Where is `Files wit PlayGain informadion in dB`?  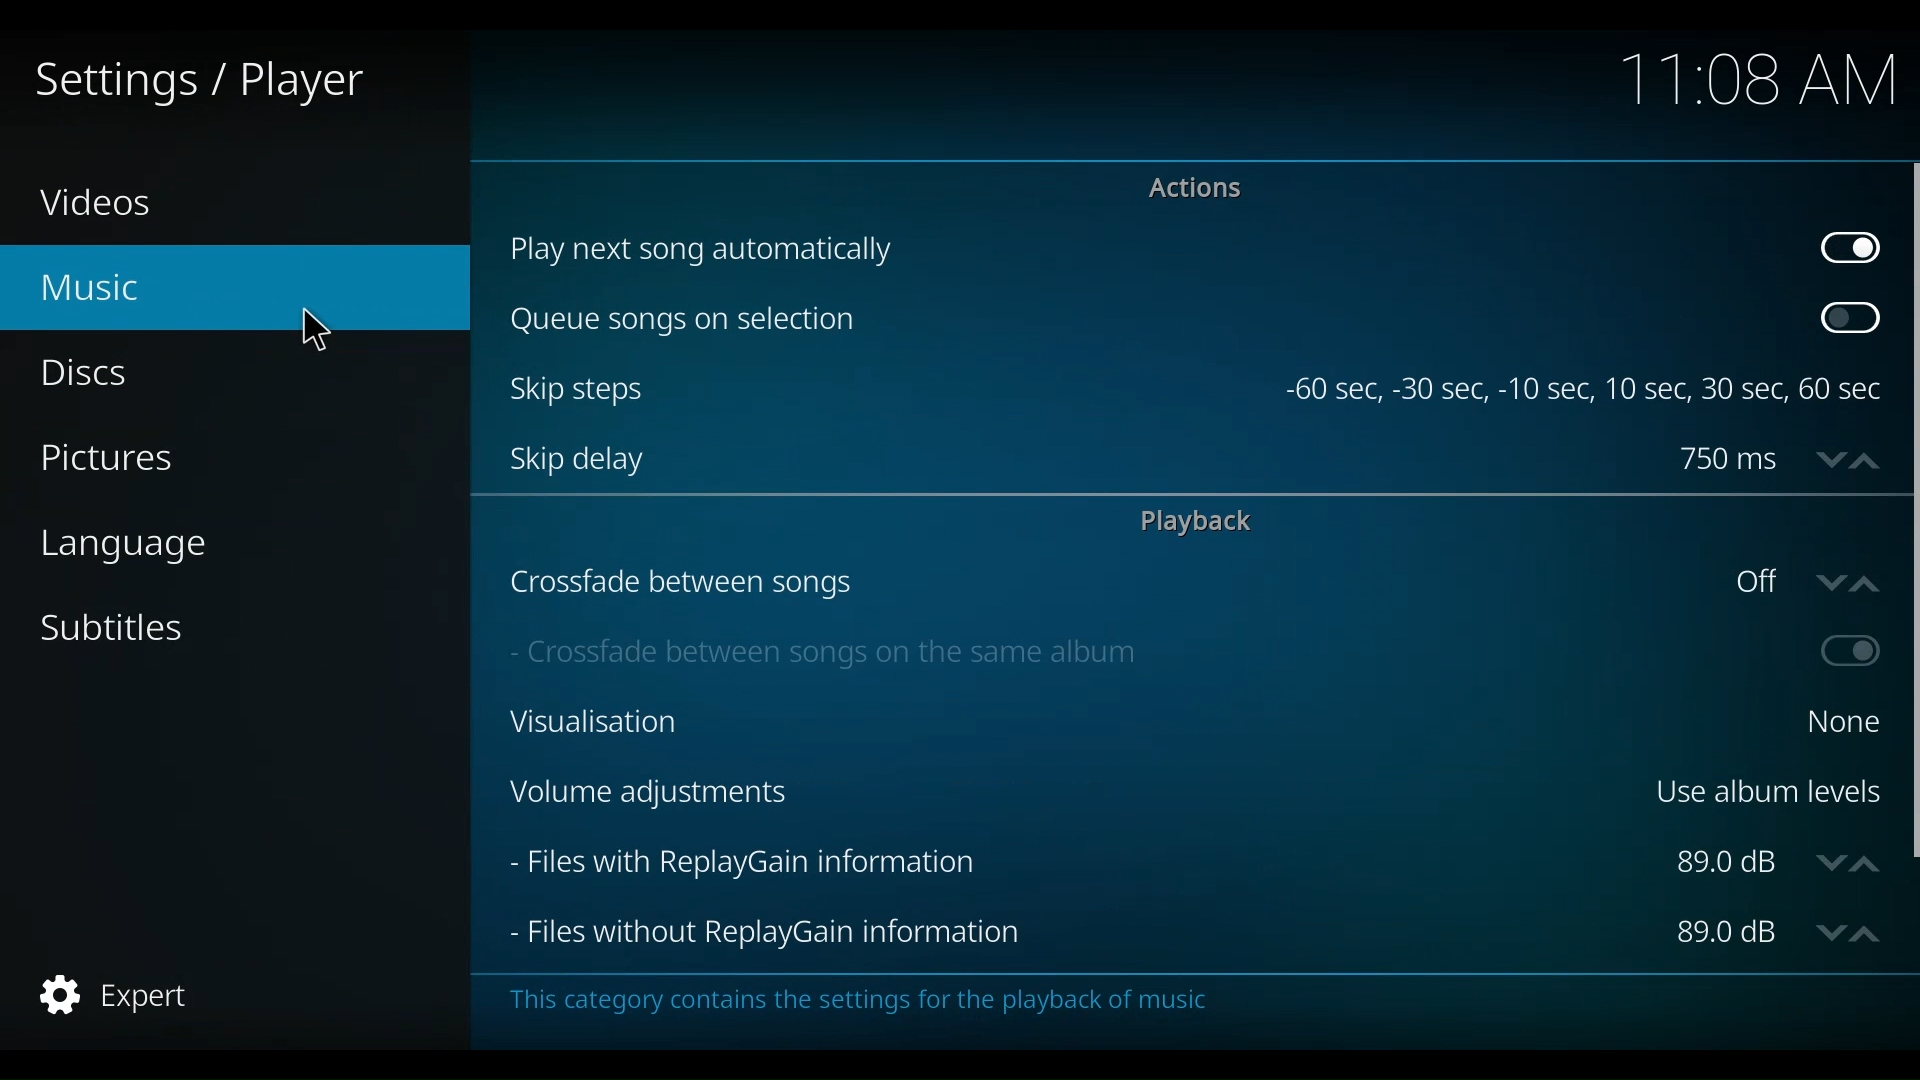 Files wit PlayGain informadion in dB is located at coordinates (1729, 863).